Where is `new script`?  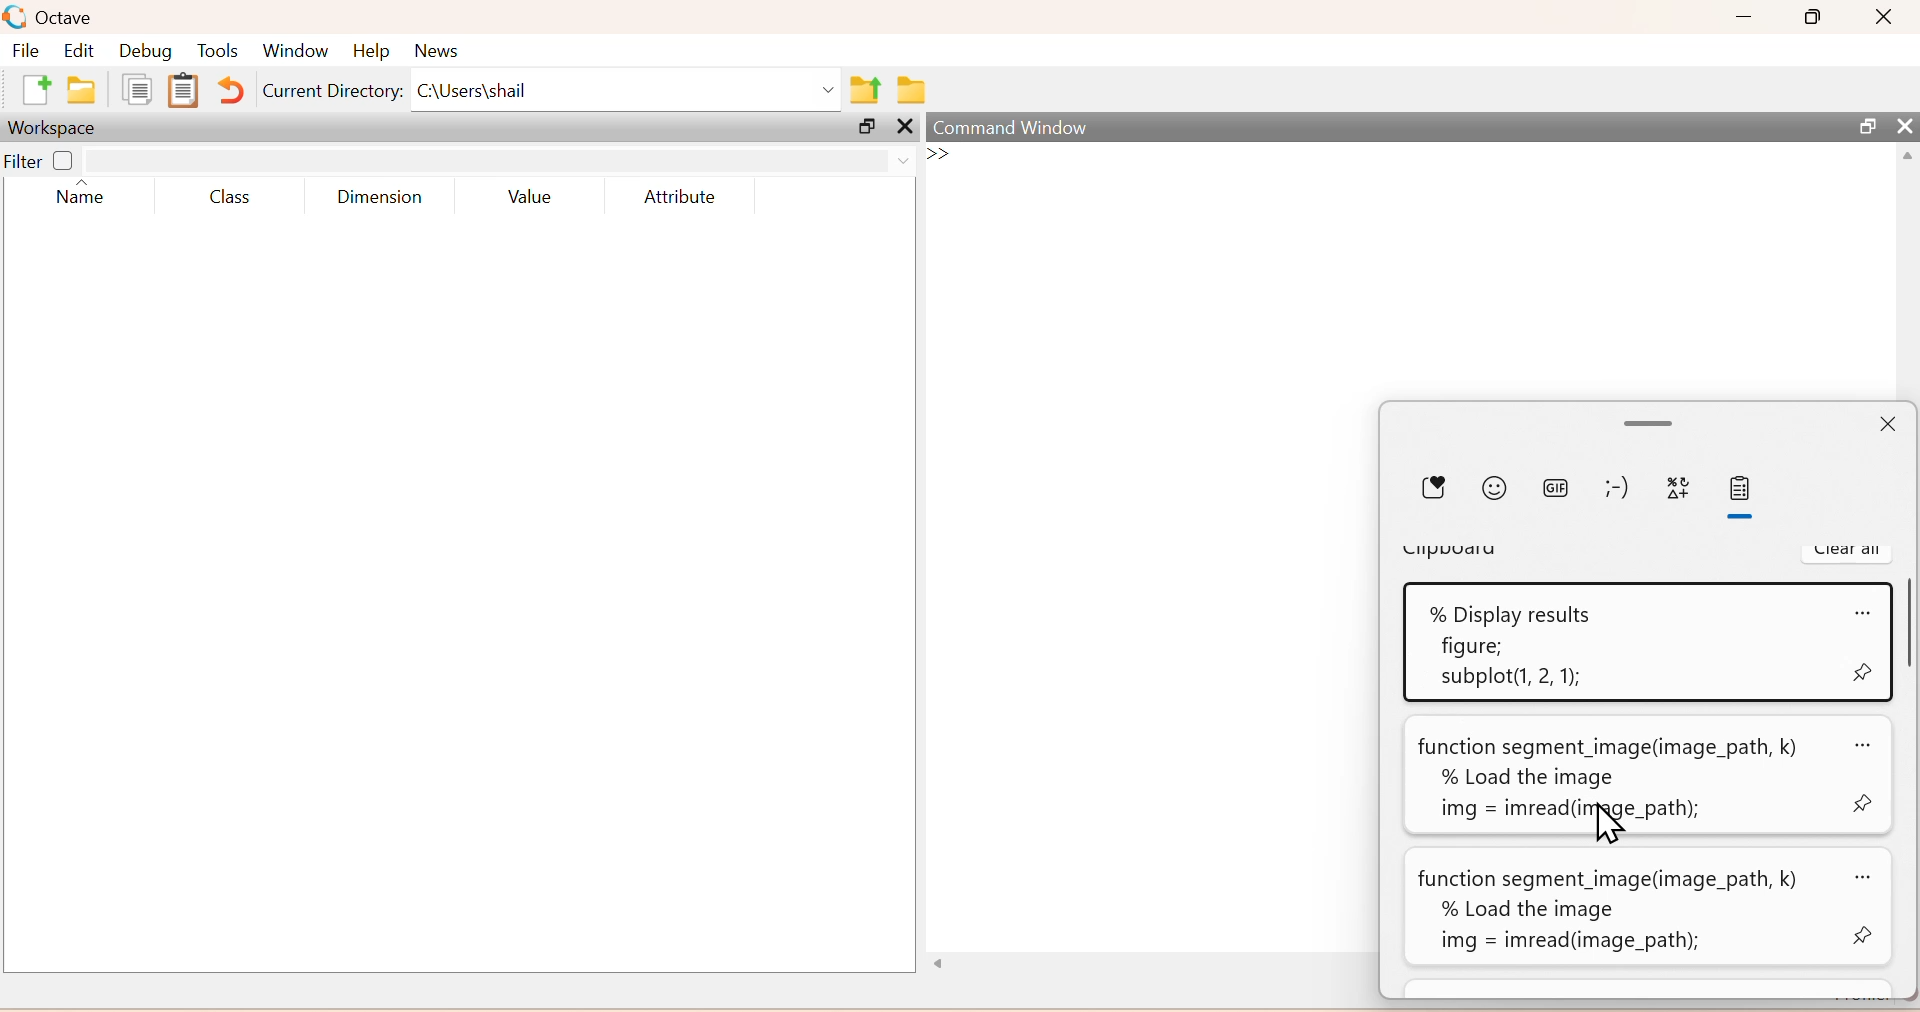
new script is located at coordinates (40, 90).